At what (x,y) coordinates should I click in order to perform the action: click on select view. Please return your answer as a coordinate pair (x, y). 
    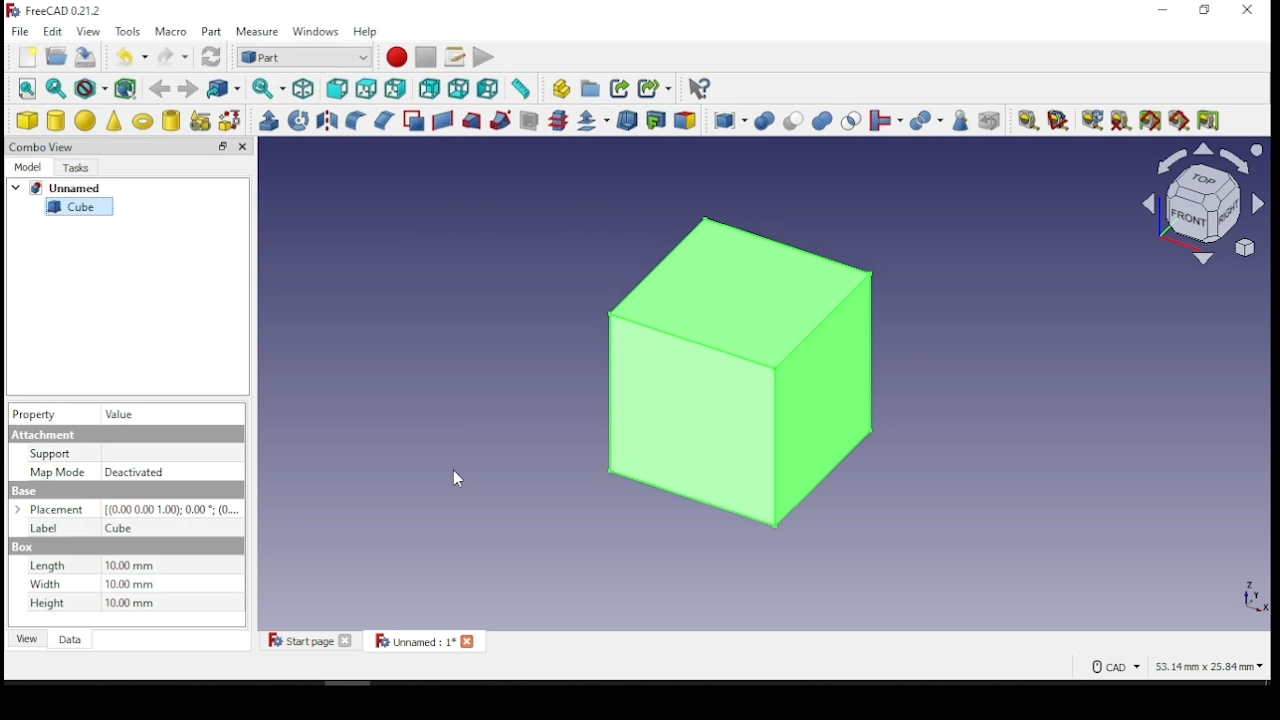
    Looking at the image, I should click on (1202, 206).